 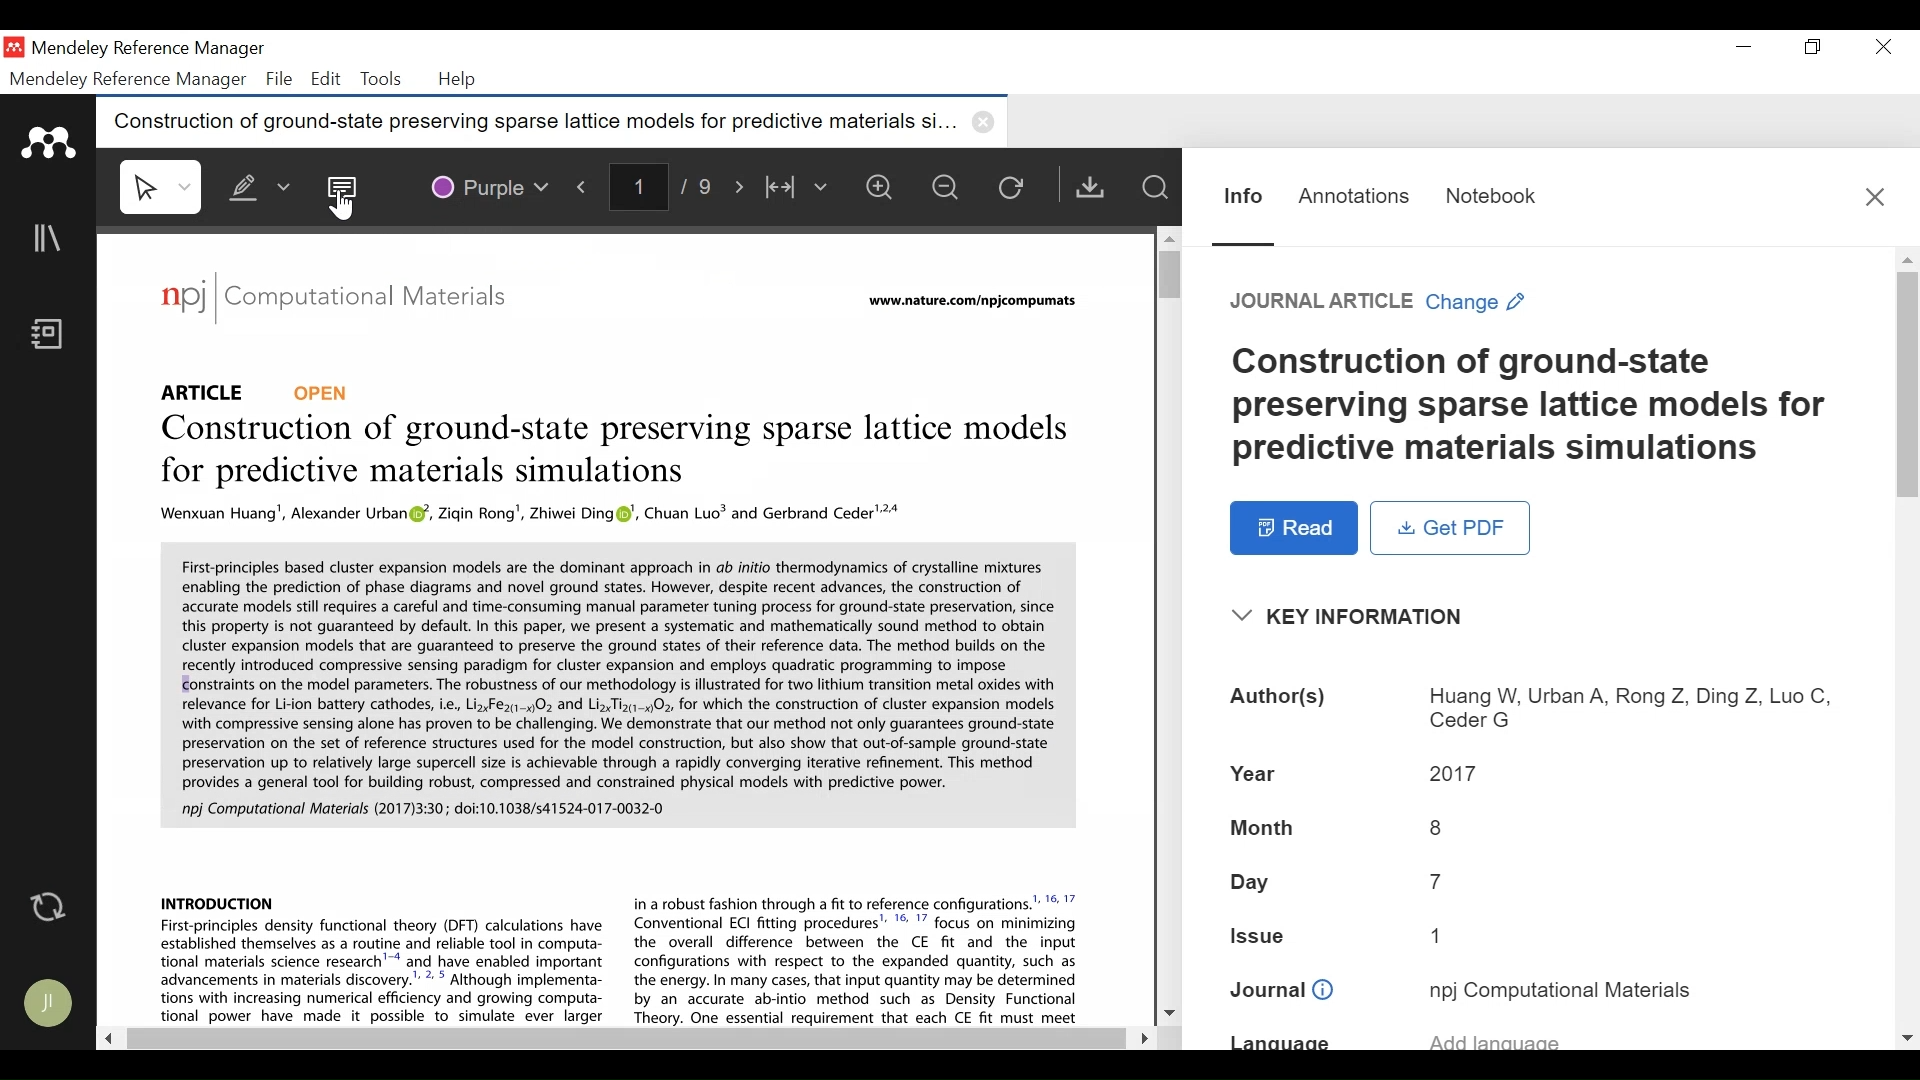 What do you see at coordinates (622, 1039) in the screenshot?
I see `Horizontal Scroll bar` at bounding box center [622, 1039].